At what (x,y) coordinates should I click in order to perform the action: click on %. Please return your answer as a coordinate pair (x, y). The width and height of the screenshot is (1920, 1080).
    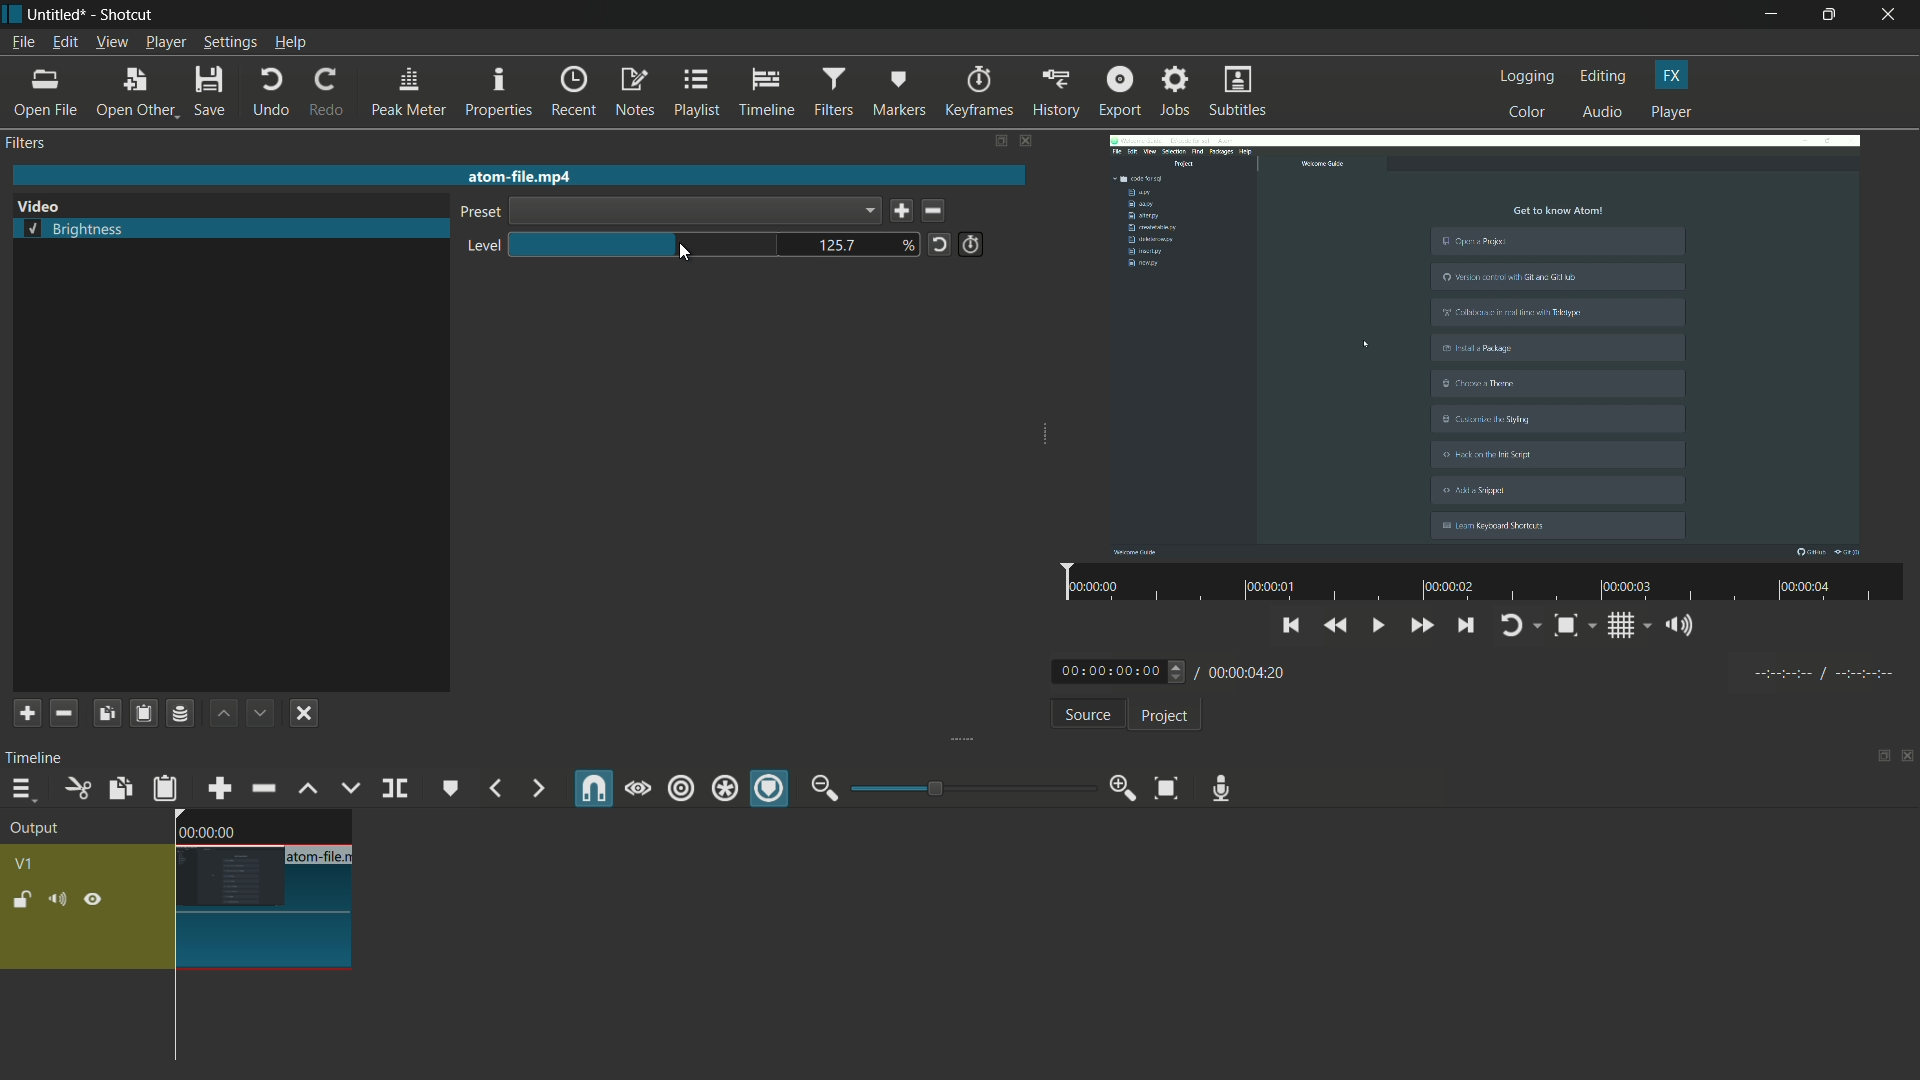
    Looking at the image, I should click on (909, 244).